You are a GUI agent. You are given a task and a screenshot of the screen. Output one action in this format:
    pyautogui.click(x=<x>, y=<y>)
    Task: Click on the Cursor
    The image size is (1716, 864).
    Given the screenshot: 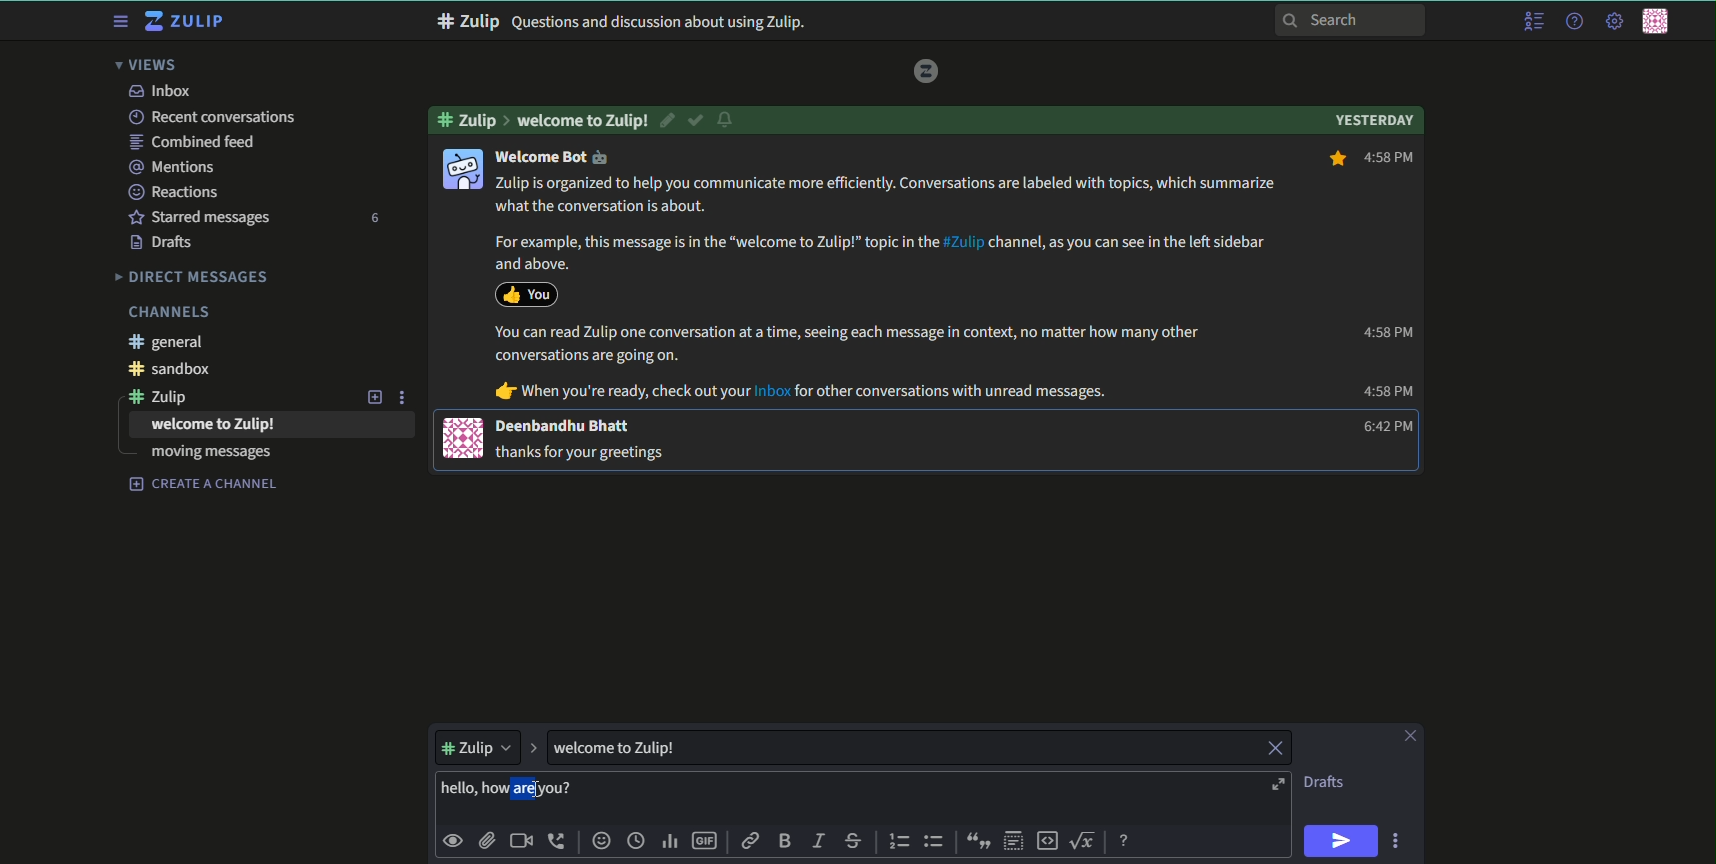 What is the action you would take?
    pyautogui.click(x=543, y=791)
    